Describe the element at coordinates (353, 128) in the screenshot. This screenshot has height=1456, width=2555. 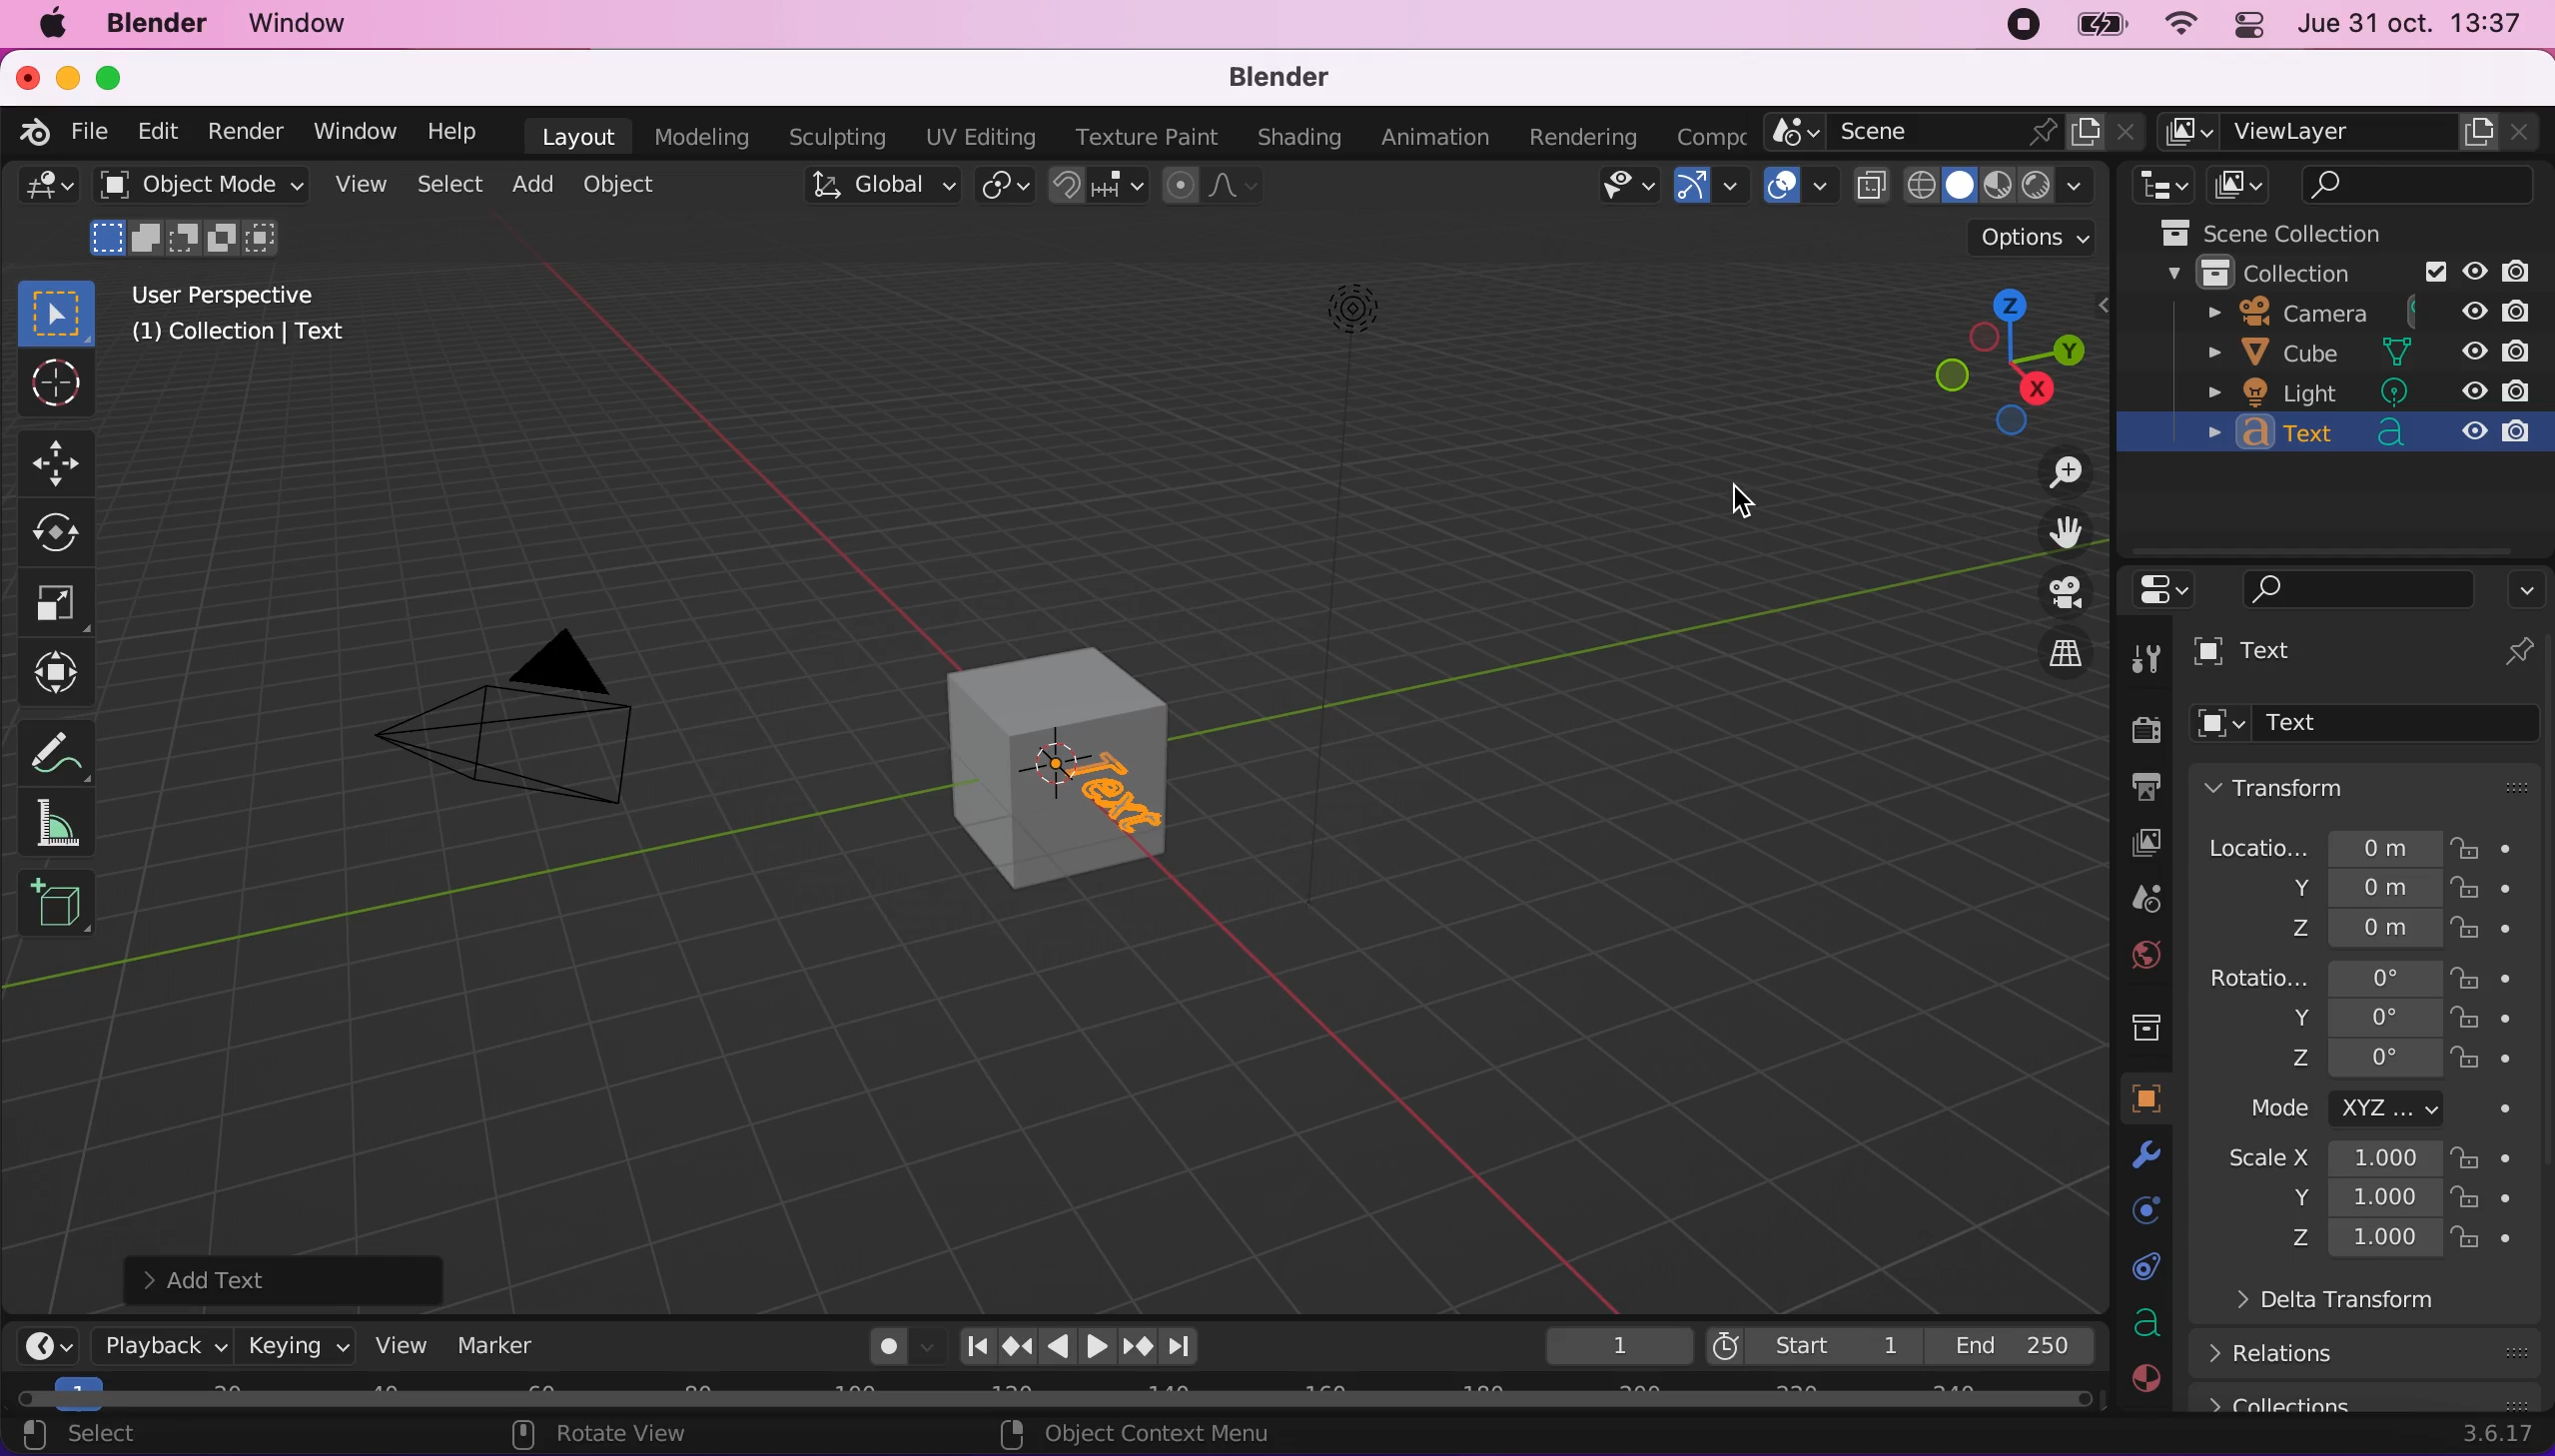
I see `window` at that location.